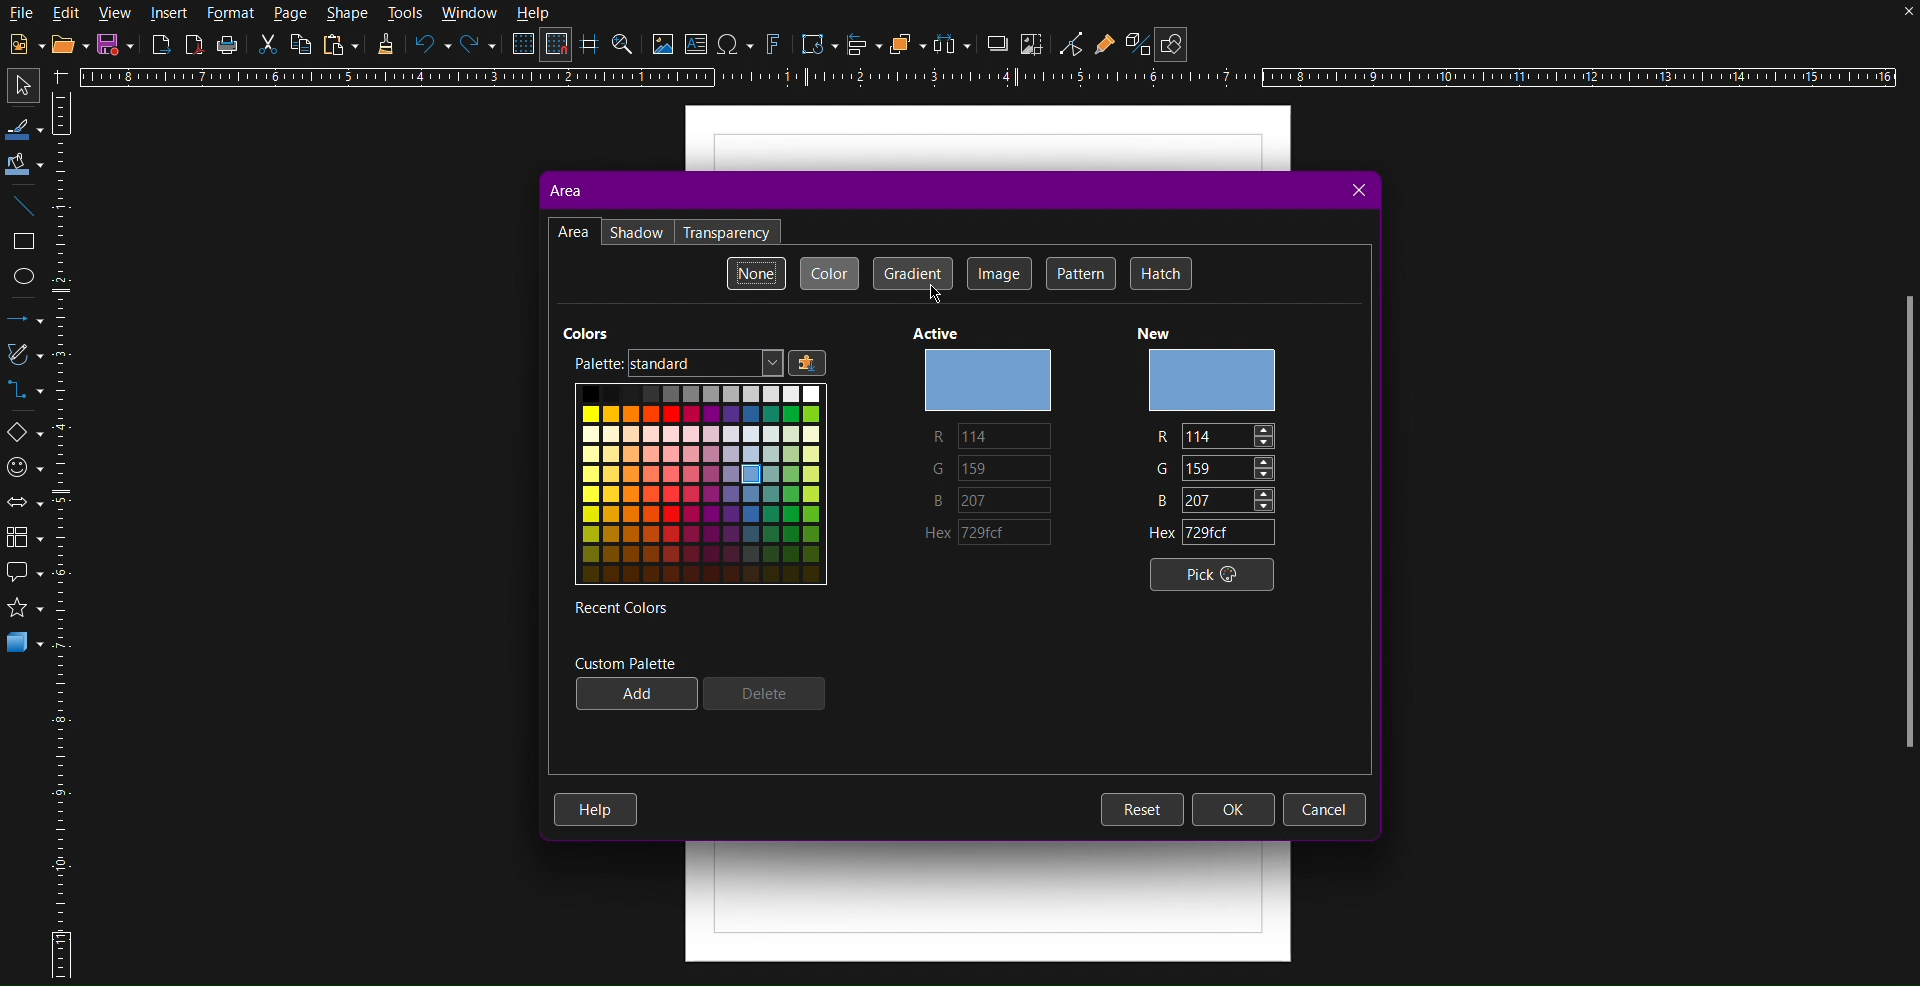 The width and height of the screenshot is (1920, 986). What do you see at coordinates (1141, 809) in the screenshot?
I see `Reset` at bounding box center [1141, 809].